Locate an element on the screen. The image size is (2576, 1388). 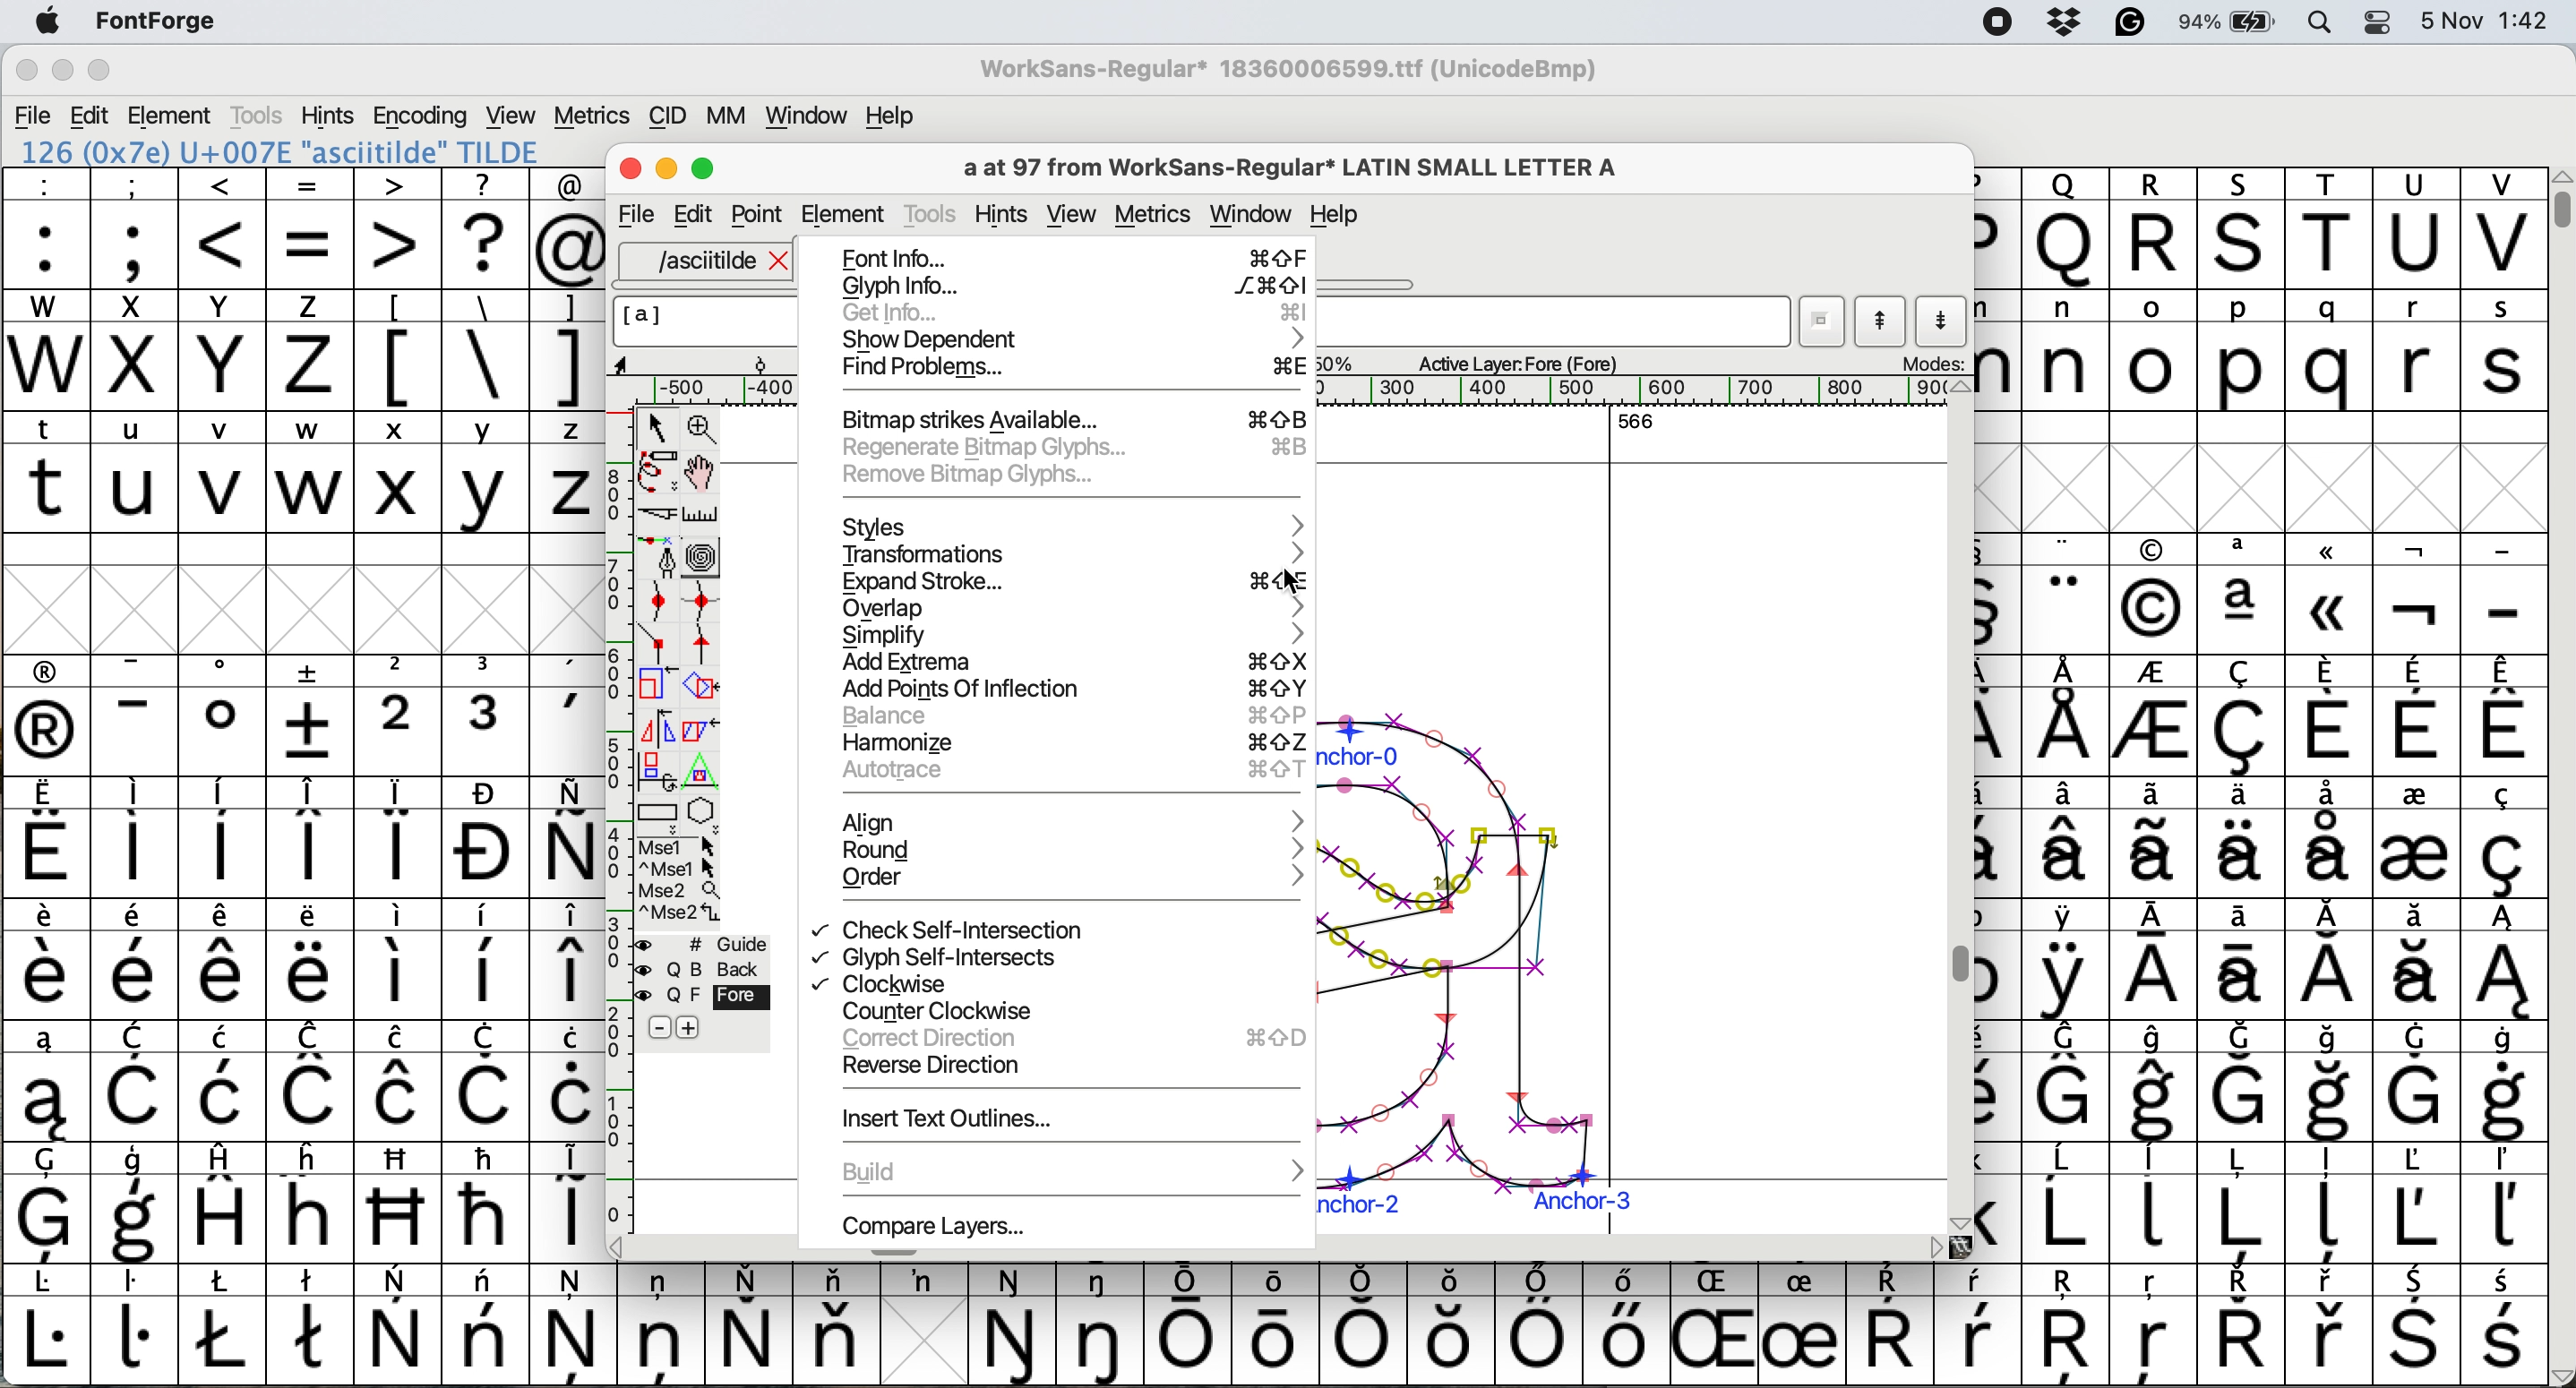
symbol is located at coordinates (312, 1081).